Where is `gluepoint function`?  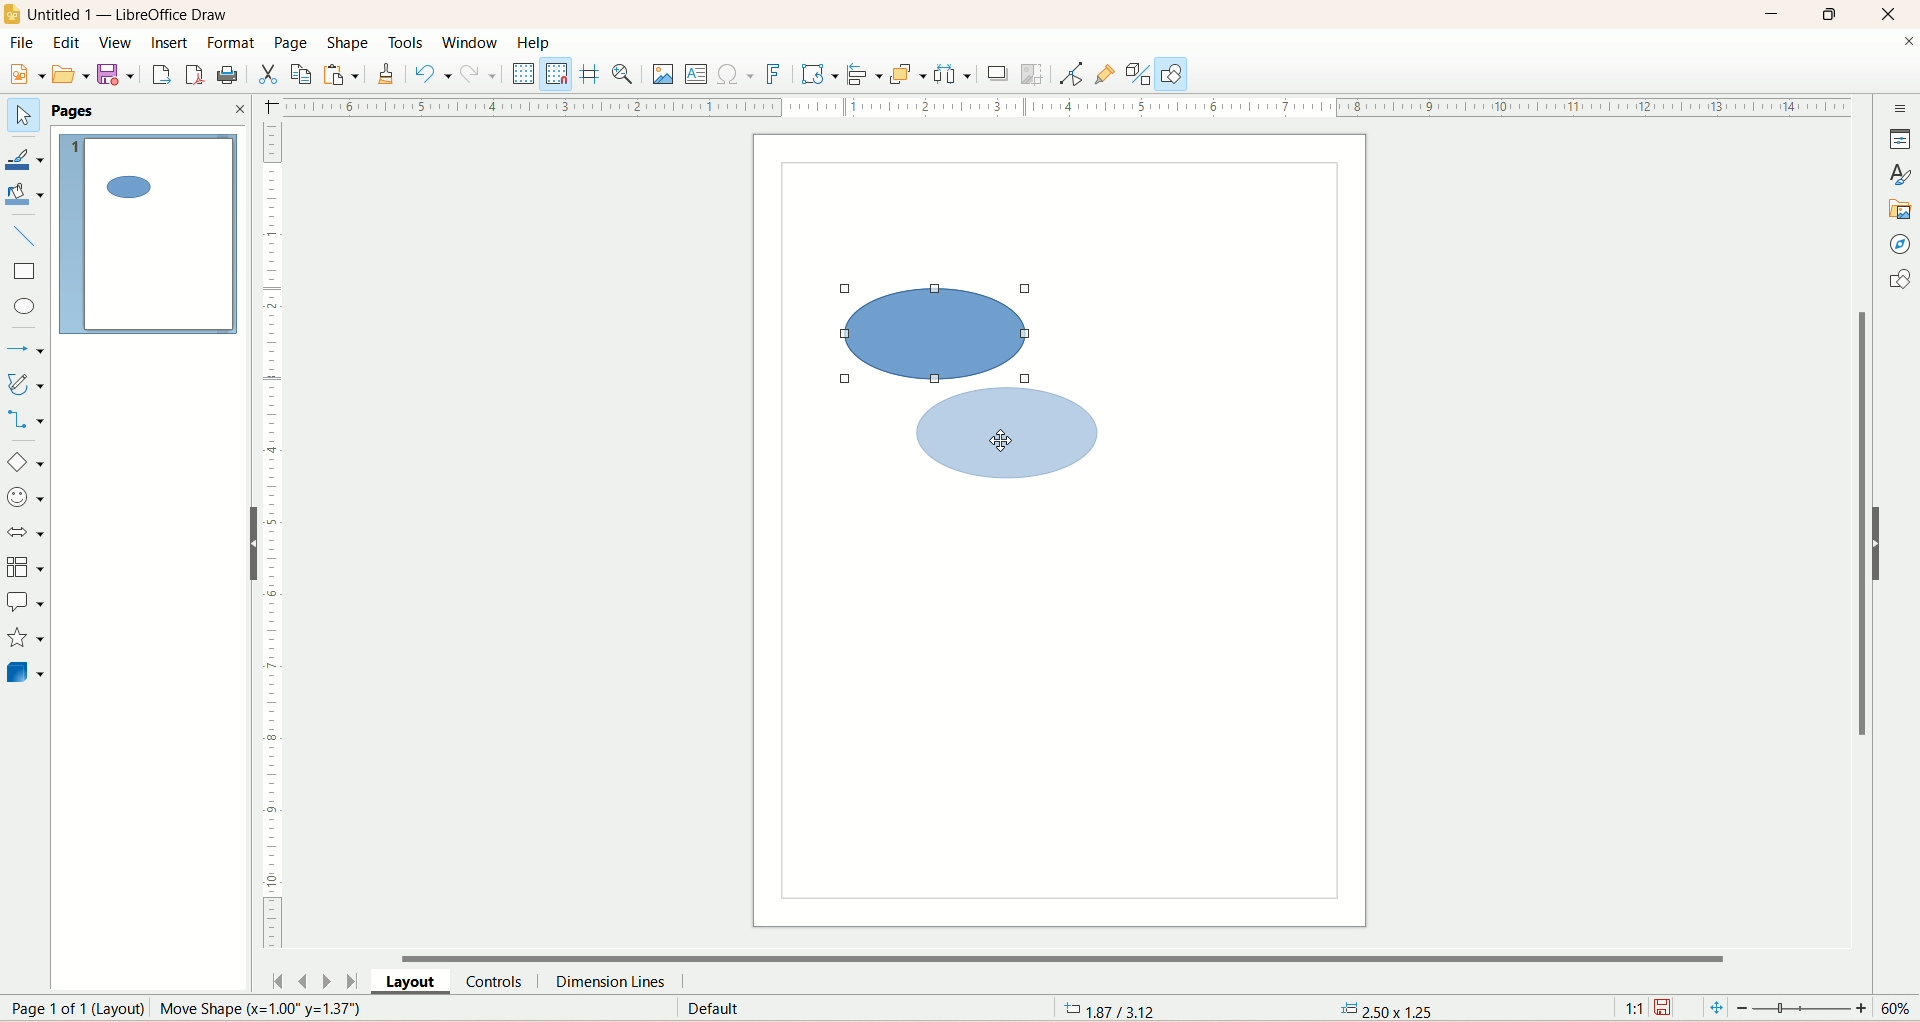 gluepoint function is located at coordinates (1108, 74).